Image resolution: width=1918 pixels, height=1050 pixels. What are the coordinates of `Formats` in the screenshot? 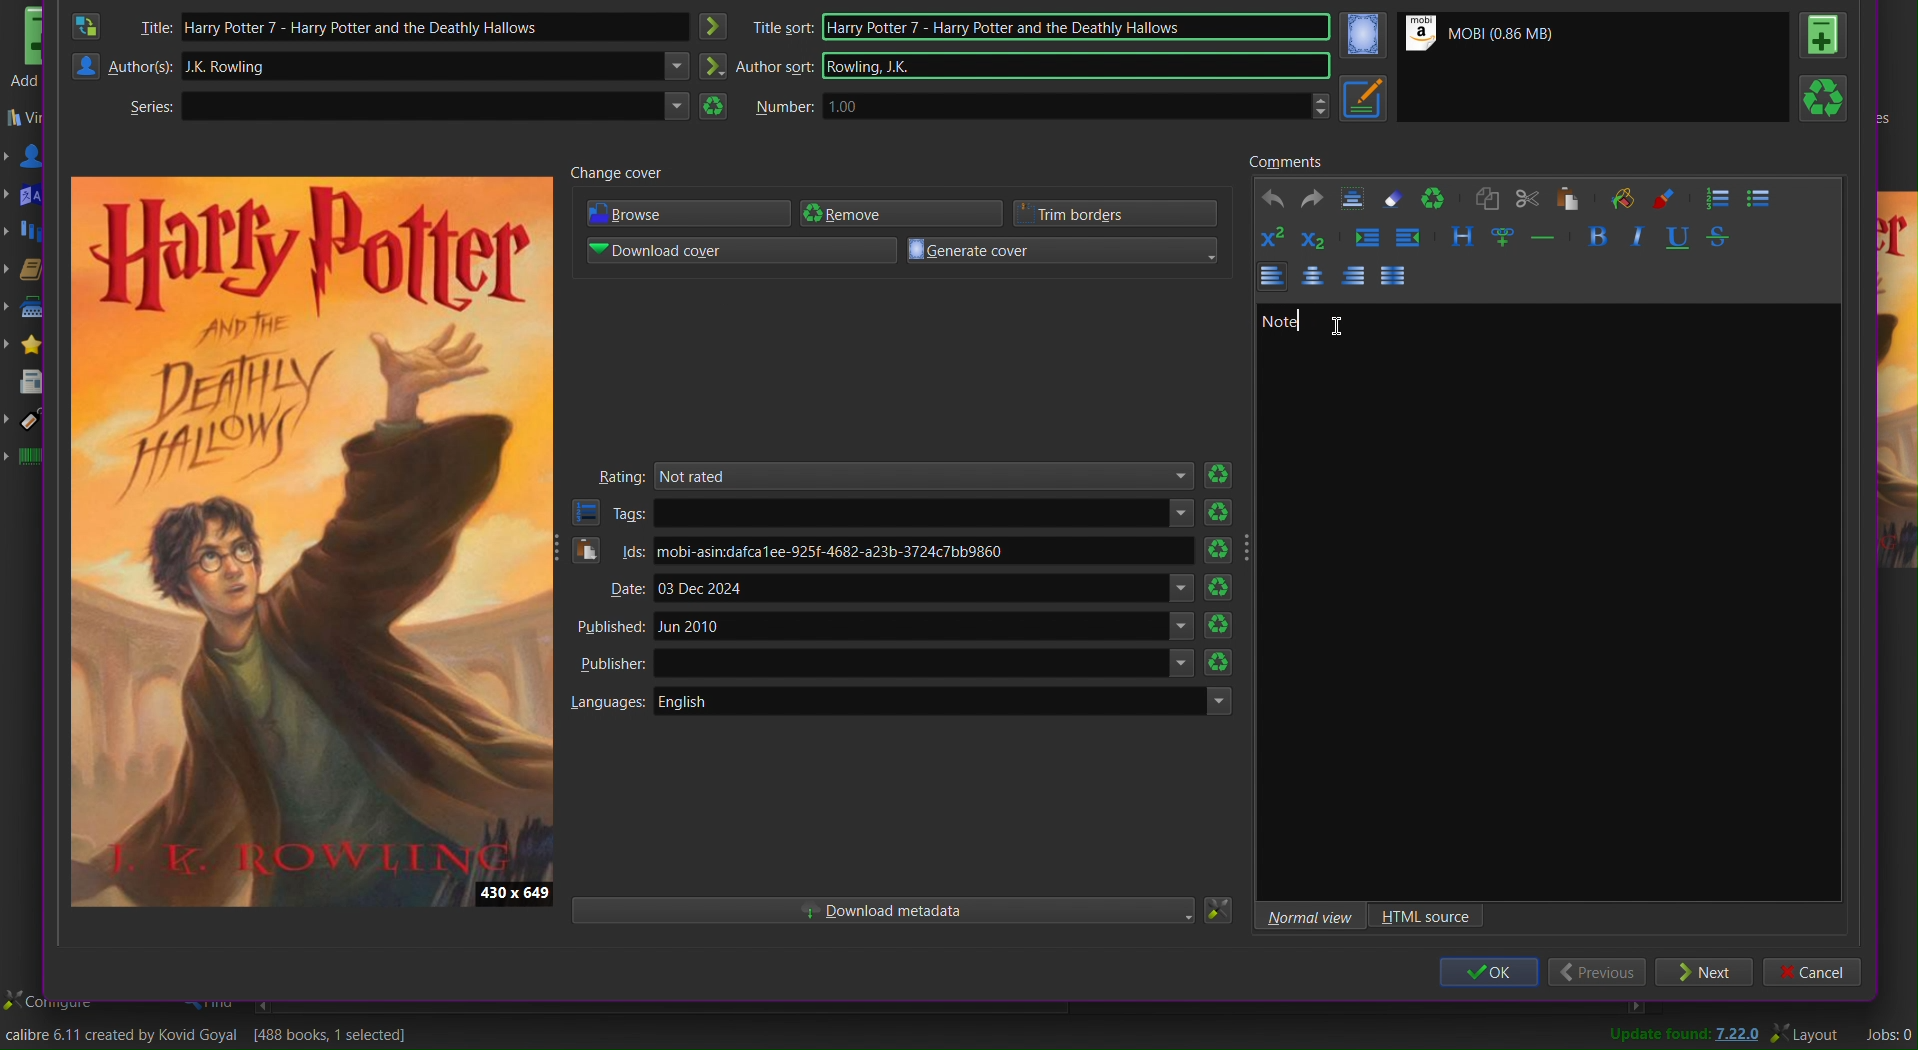 It's located at (33, 272).